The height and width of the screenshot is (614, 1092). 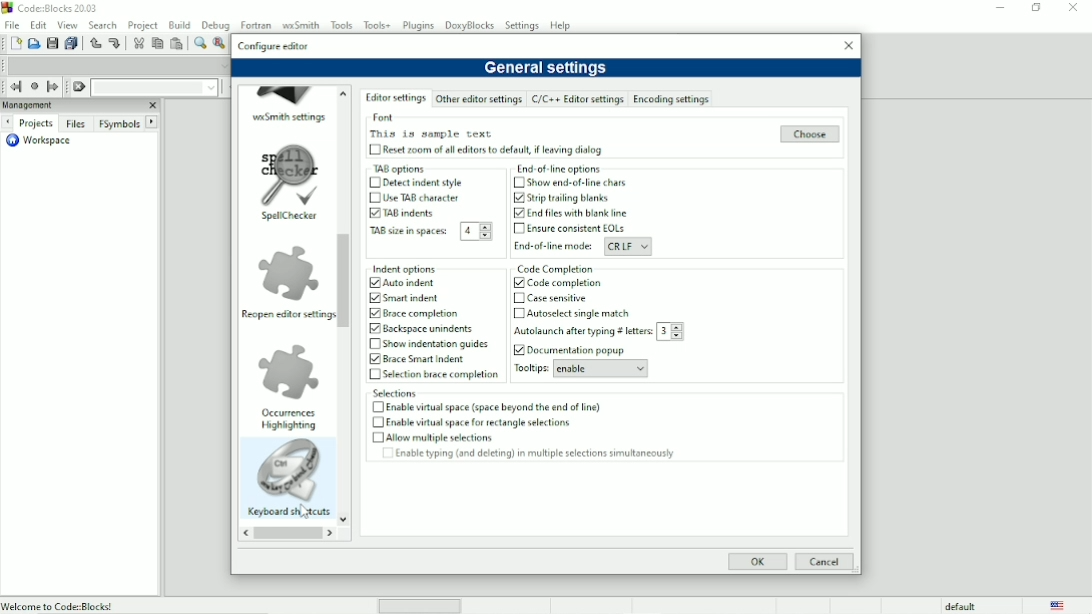 What do you see at coordinates (412, 168) in the screenshot?
I see `TAB options` at bounding box center [412, 168].